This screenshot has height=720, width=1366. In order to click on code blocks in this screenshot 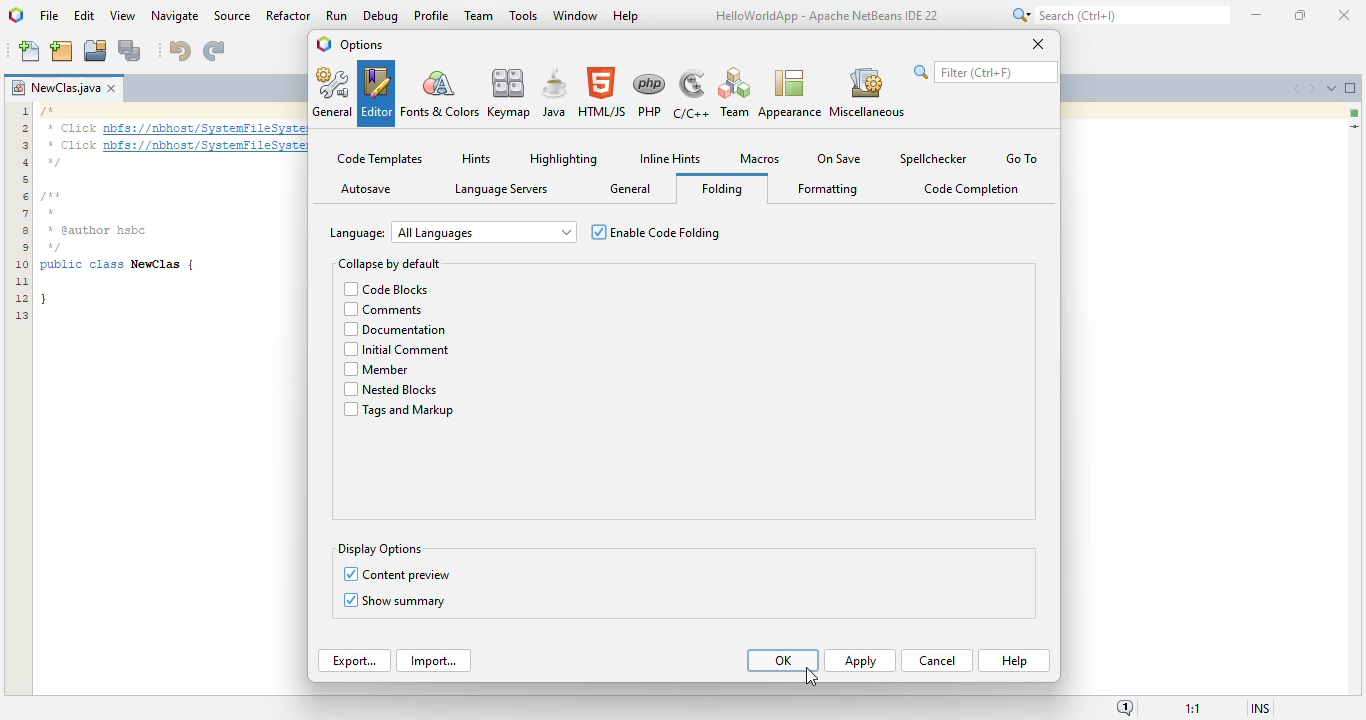, I will do `click(386, 289)`.